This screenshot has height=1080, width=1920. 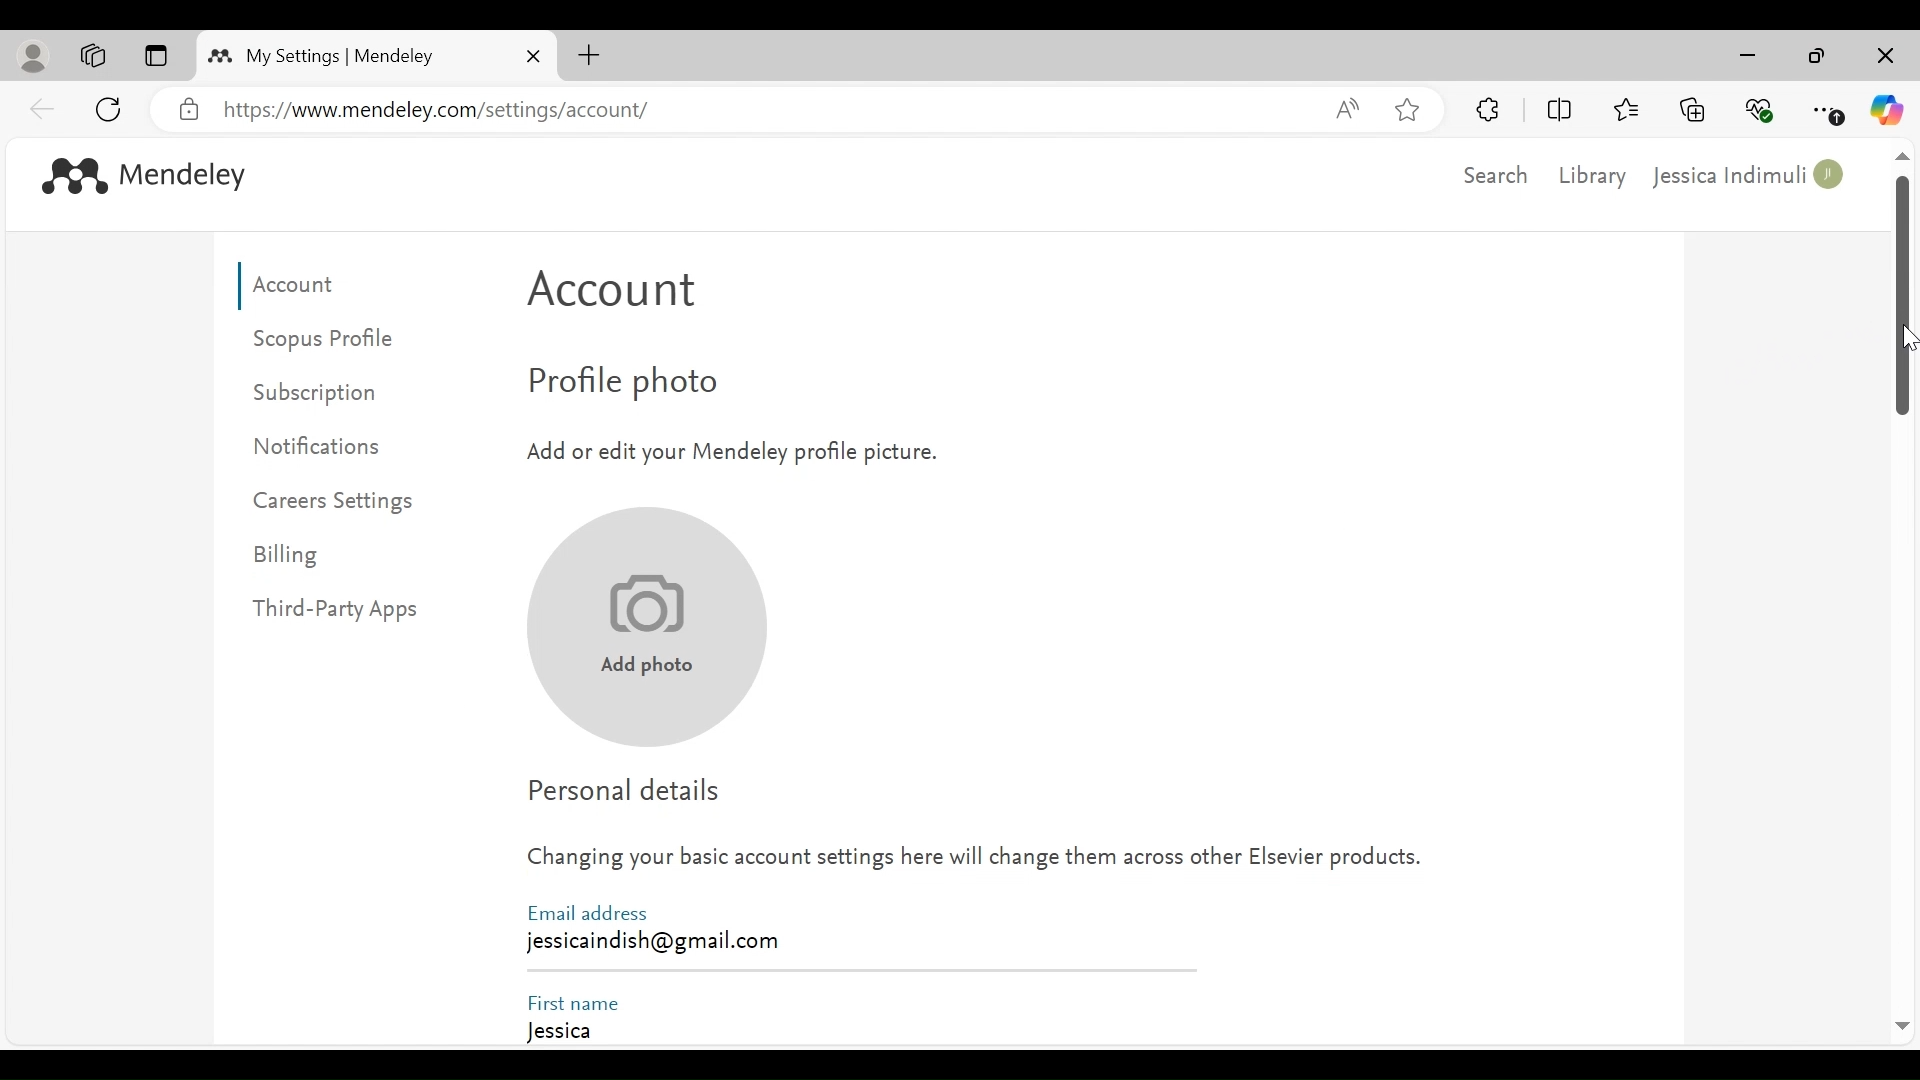 What do you see at coordinates (631, 790) in the screenshot?
I see `Personal Details` at bounding box center [631, 790].